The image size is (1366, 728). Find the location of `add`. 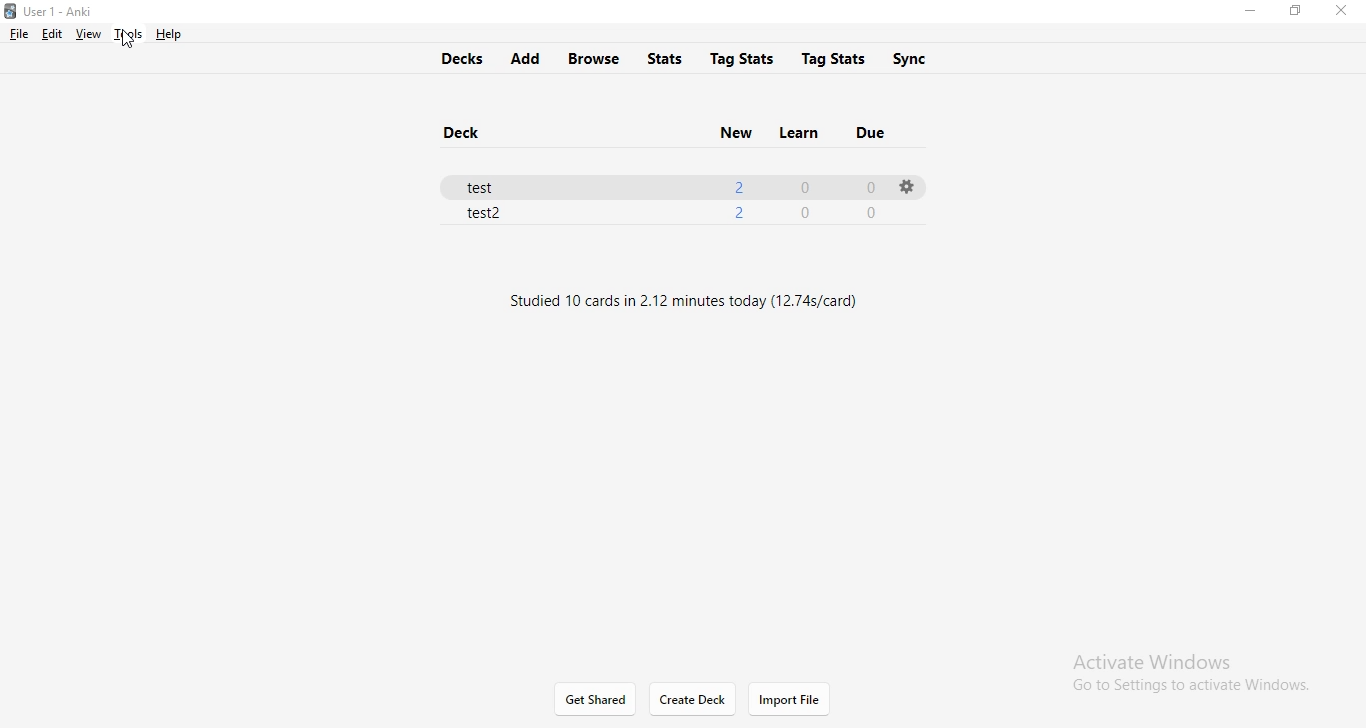

add is located at coordinates (524, 59).